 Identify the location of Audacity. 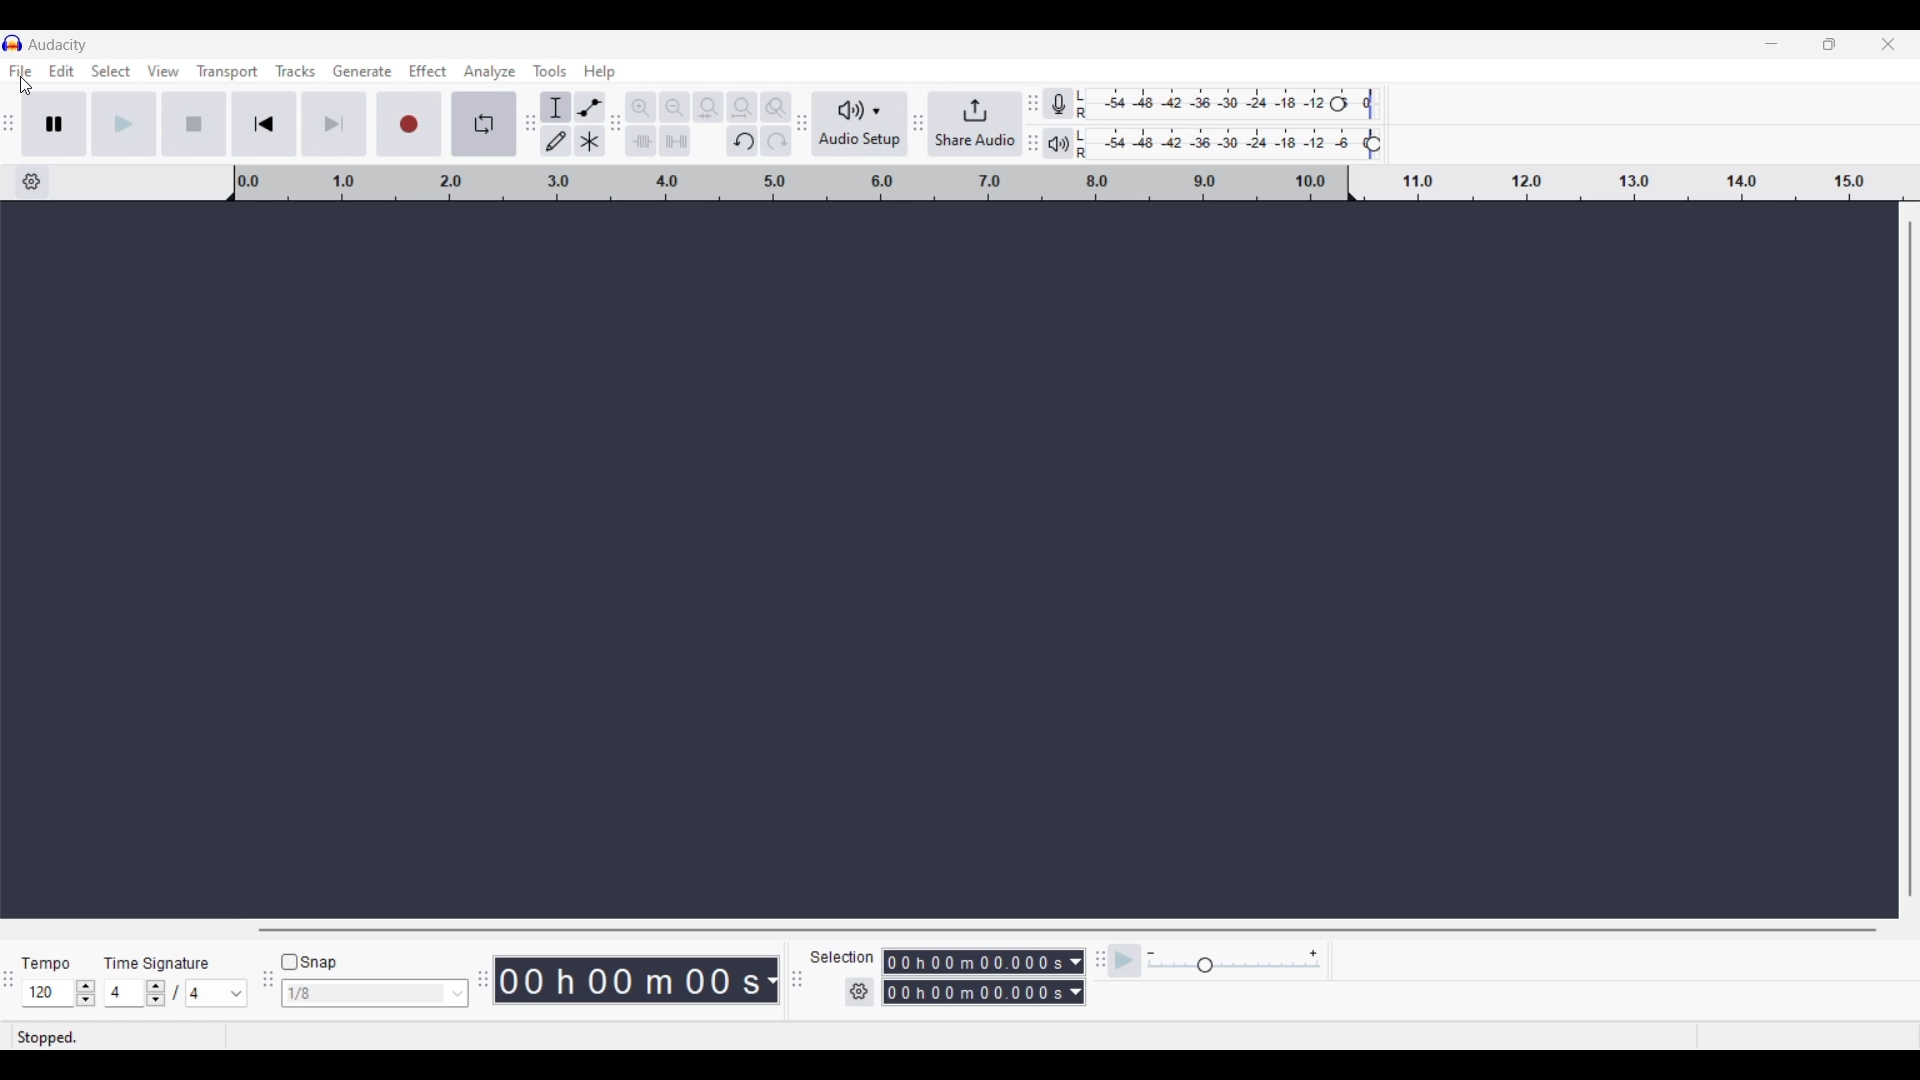
(60, 44).